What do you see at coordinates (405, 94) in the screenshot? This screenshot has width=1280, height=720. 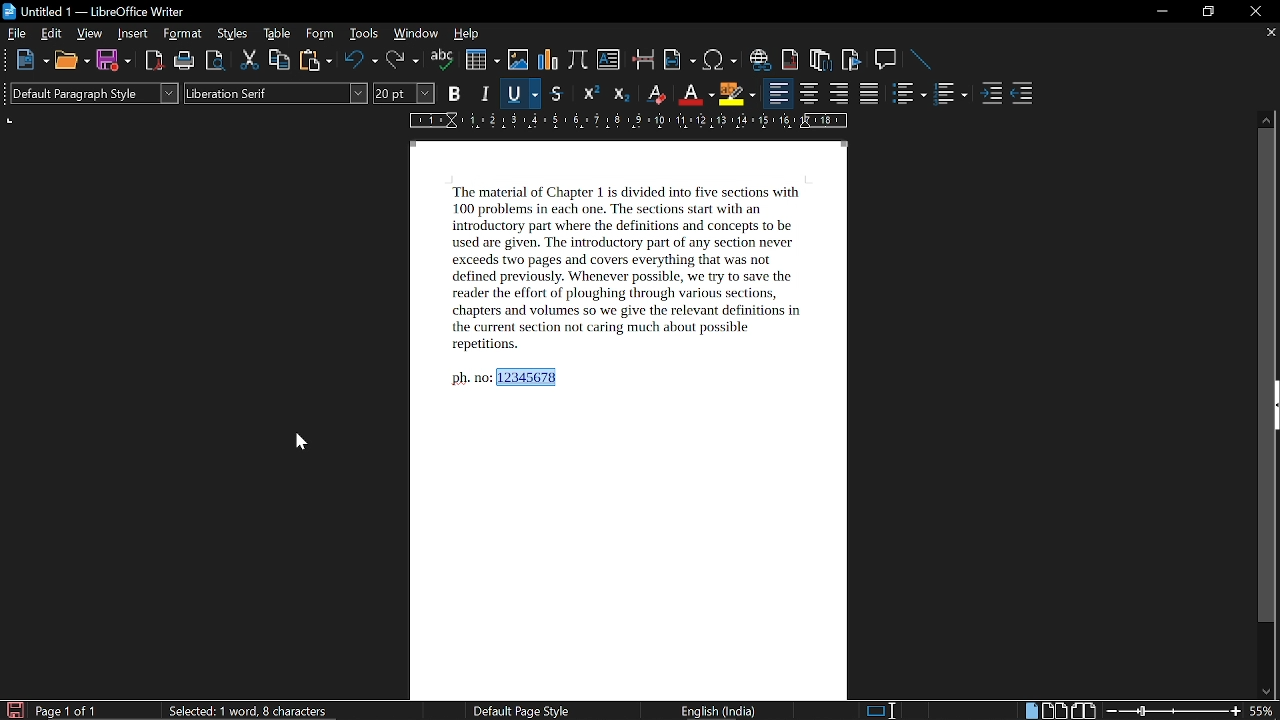 I see `font size` at bounding box center [405, 94].